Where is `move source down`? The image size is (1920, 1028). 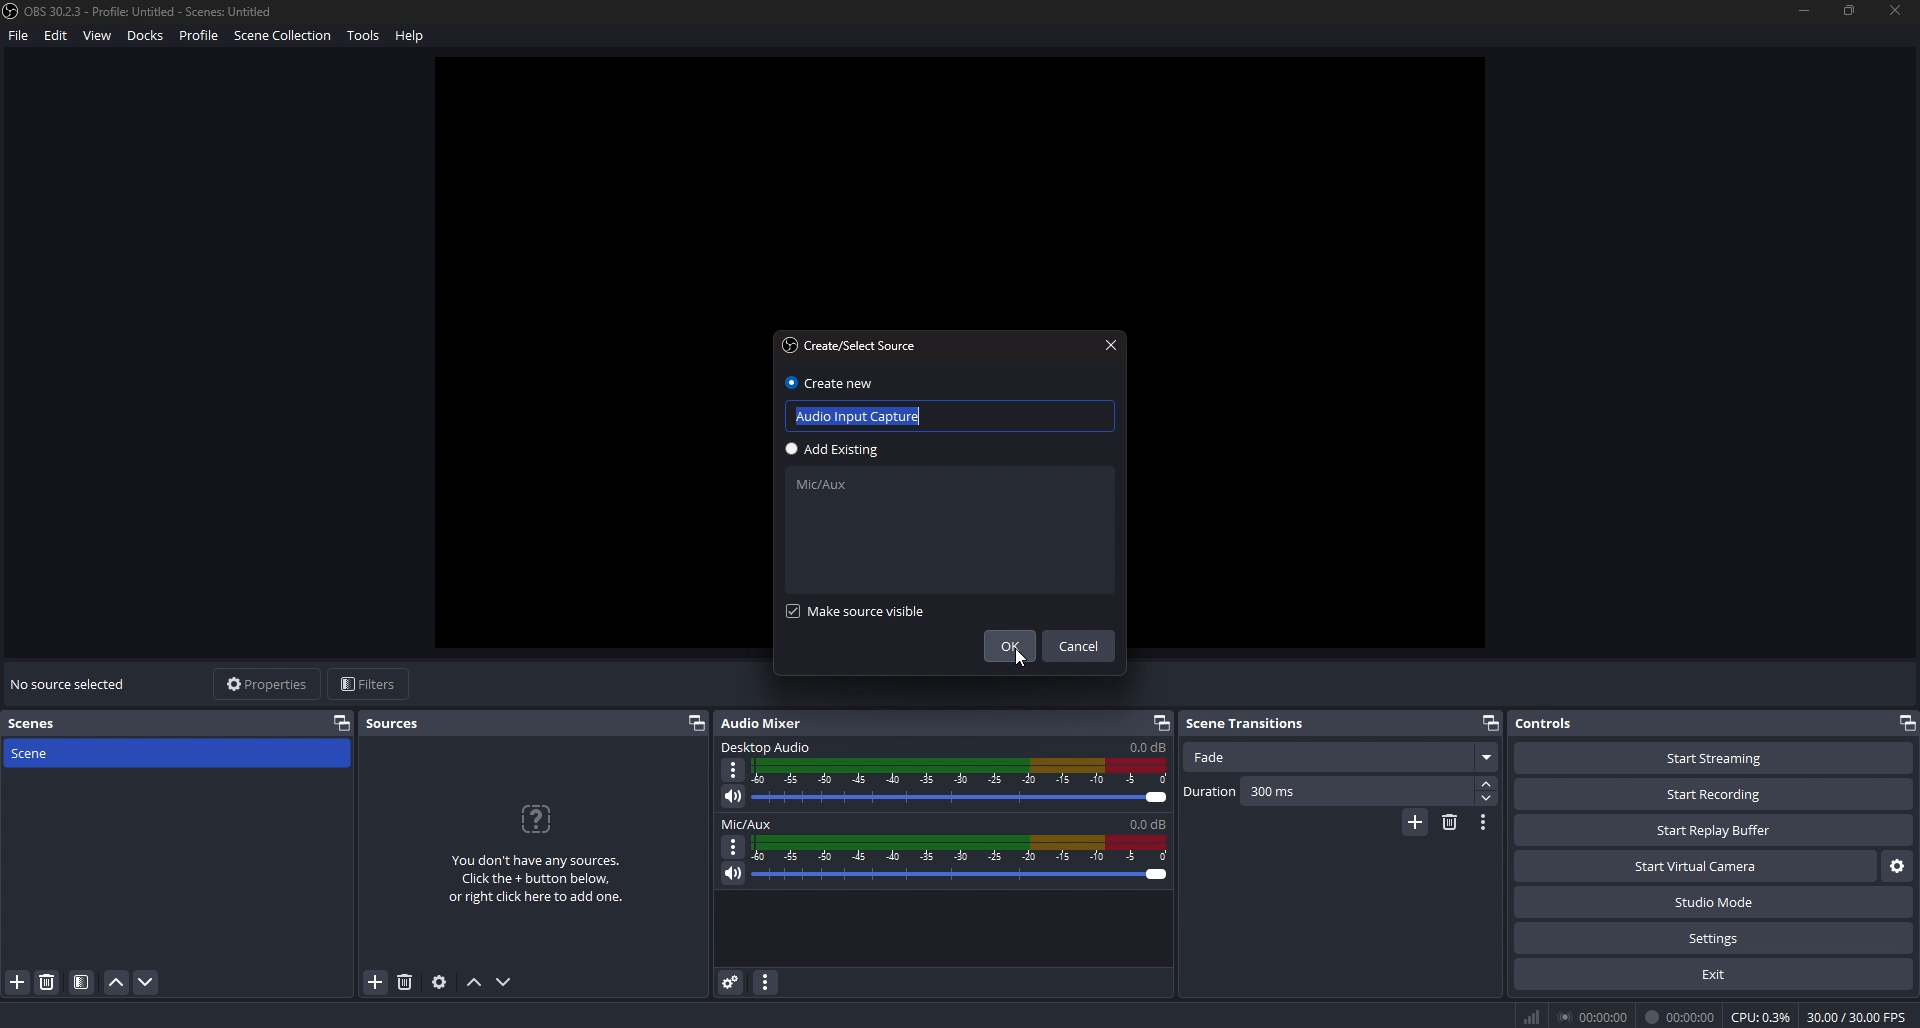 move source down is located at coordinates (502, 983).